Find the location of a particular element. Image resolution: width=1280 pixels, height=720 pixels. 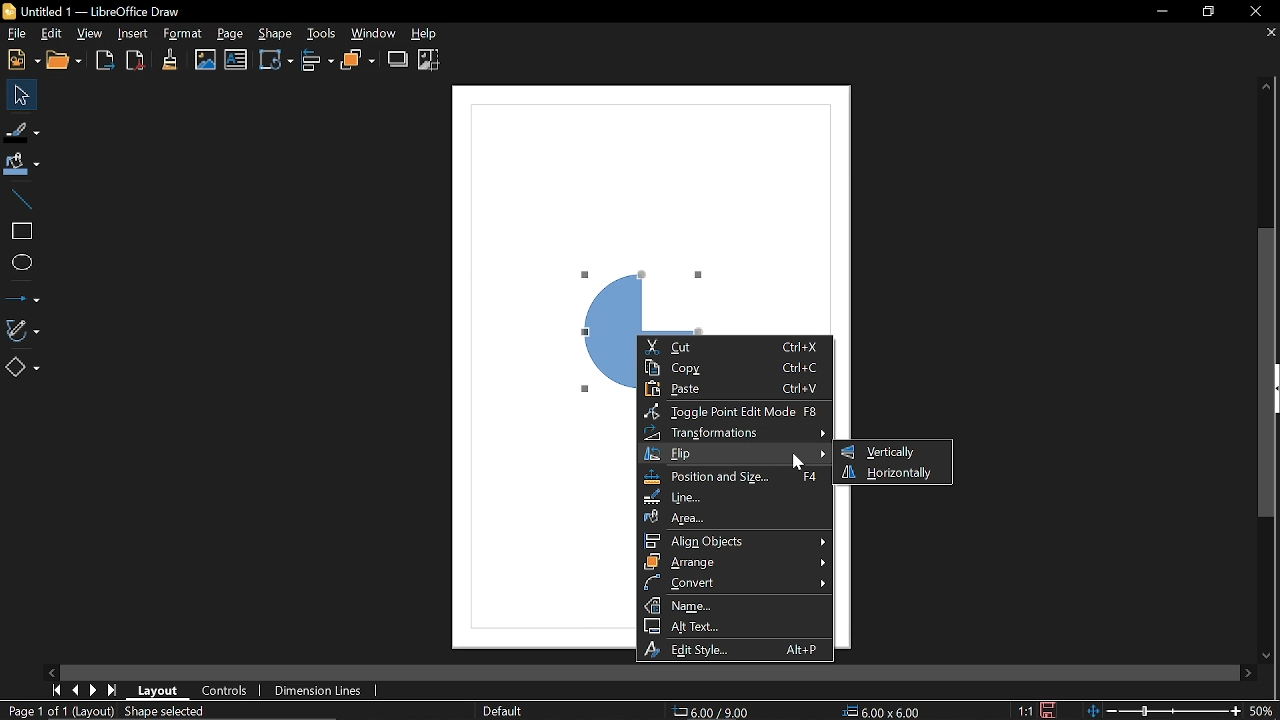

New is located at coordinates (21, 60).